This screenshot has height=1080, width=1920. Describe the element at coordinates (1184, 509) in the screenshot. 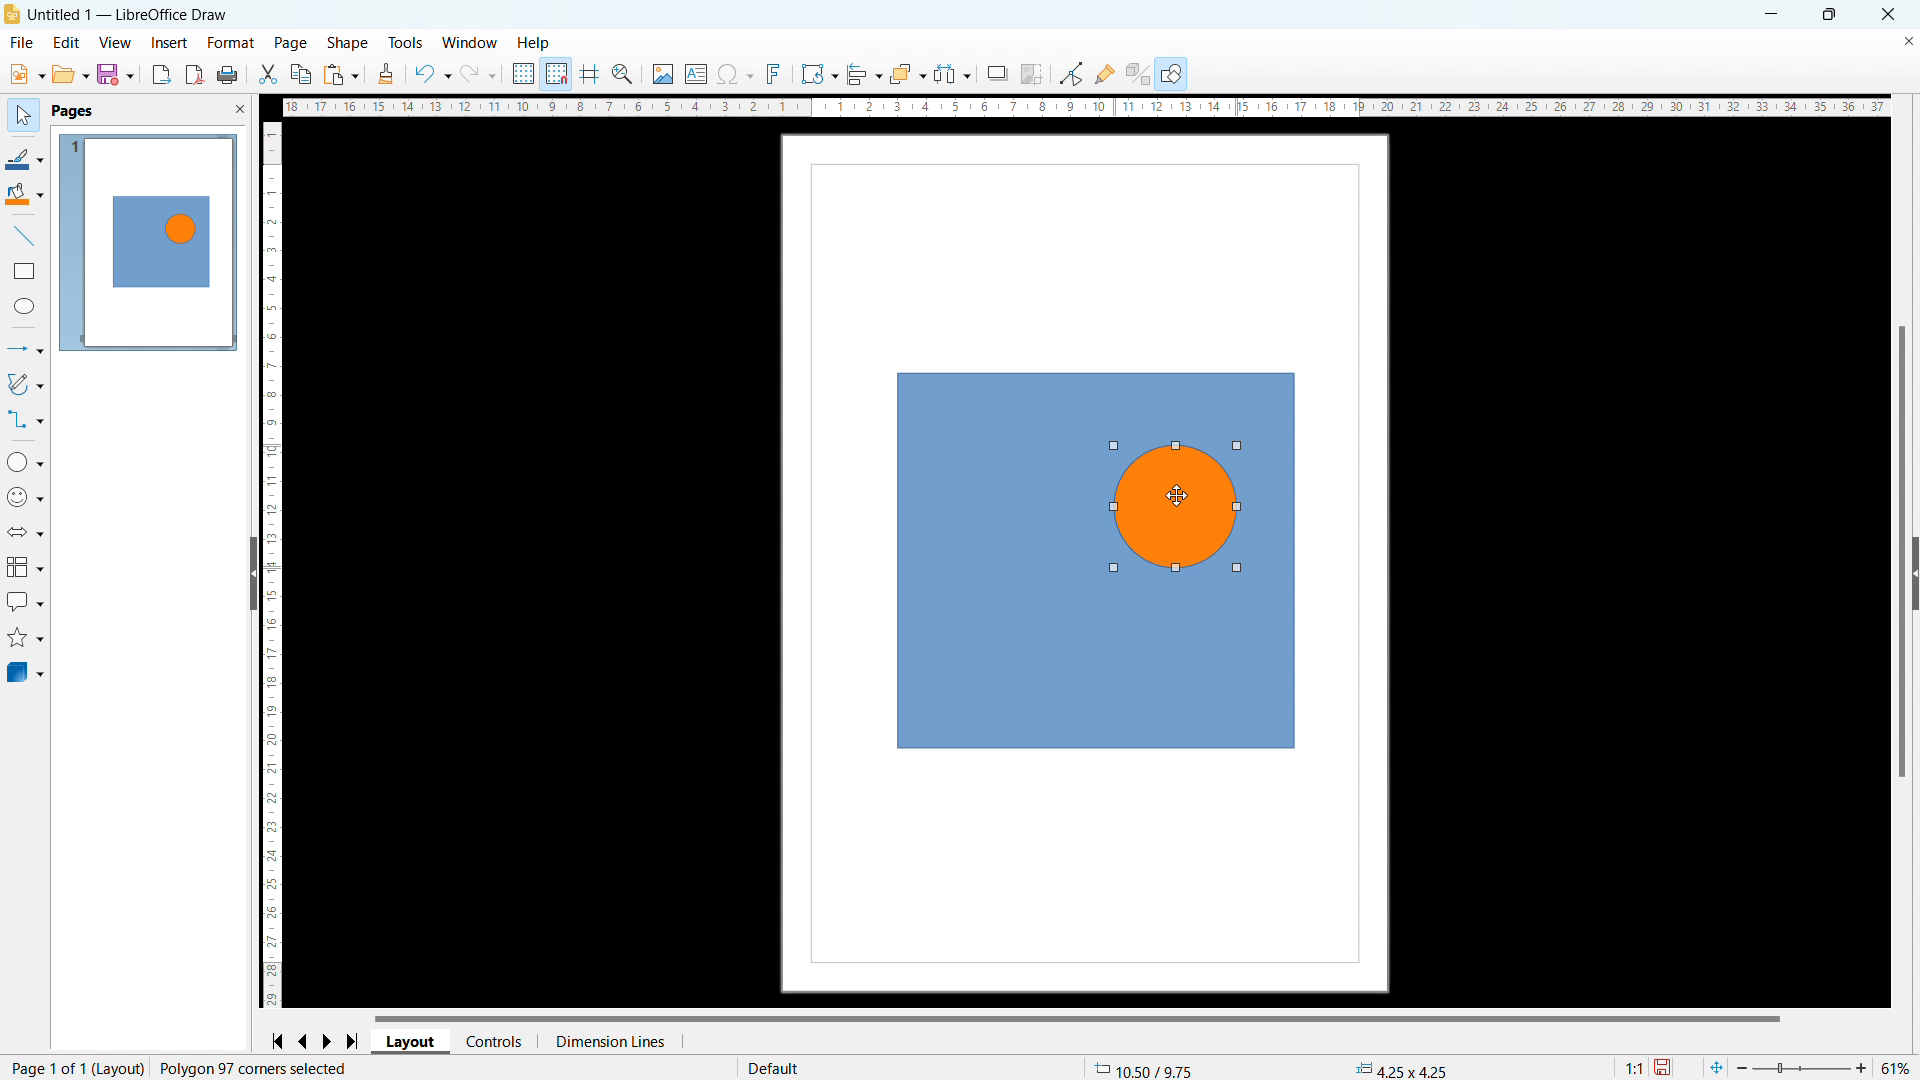

I see `object 2 selected` at that location.